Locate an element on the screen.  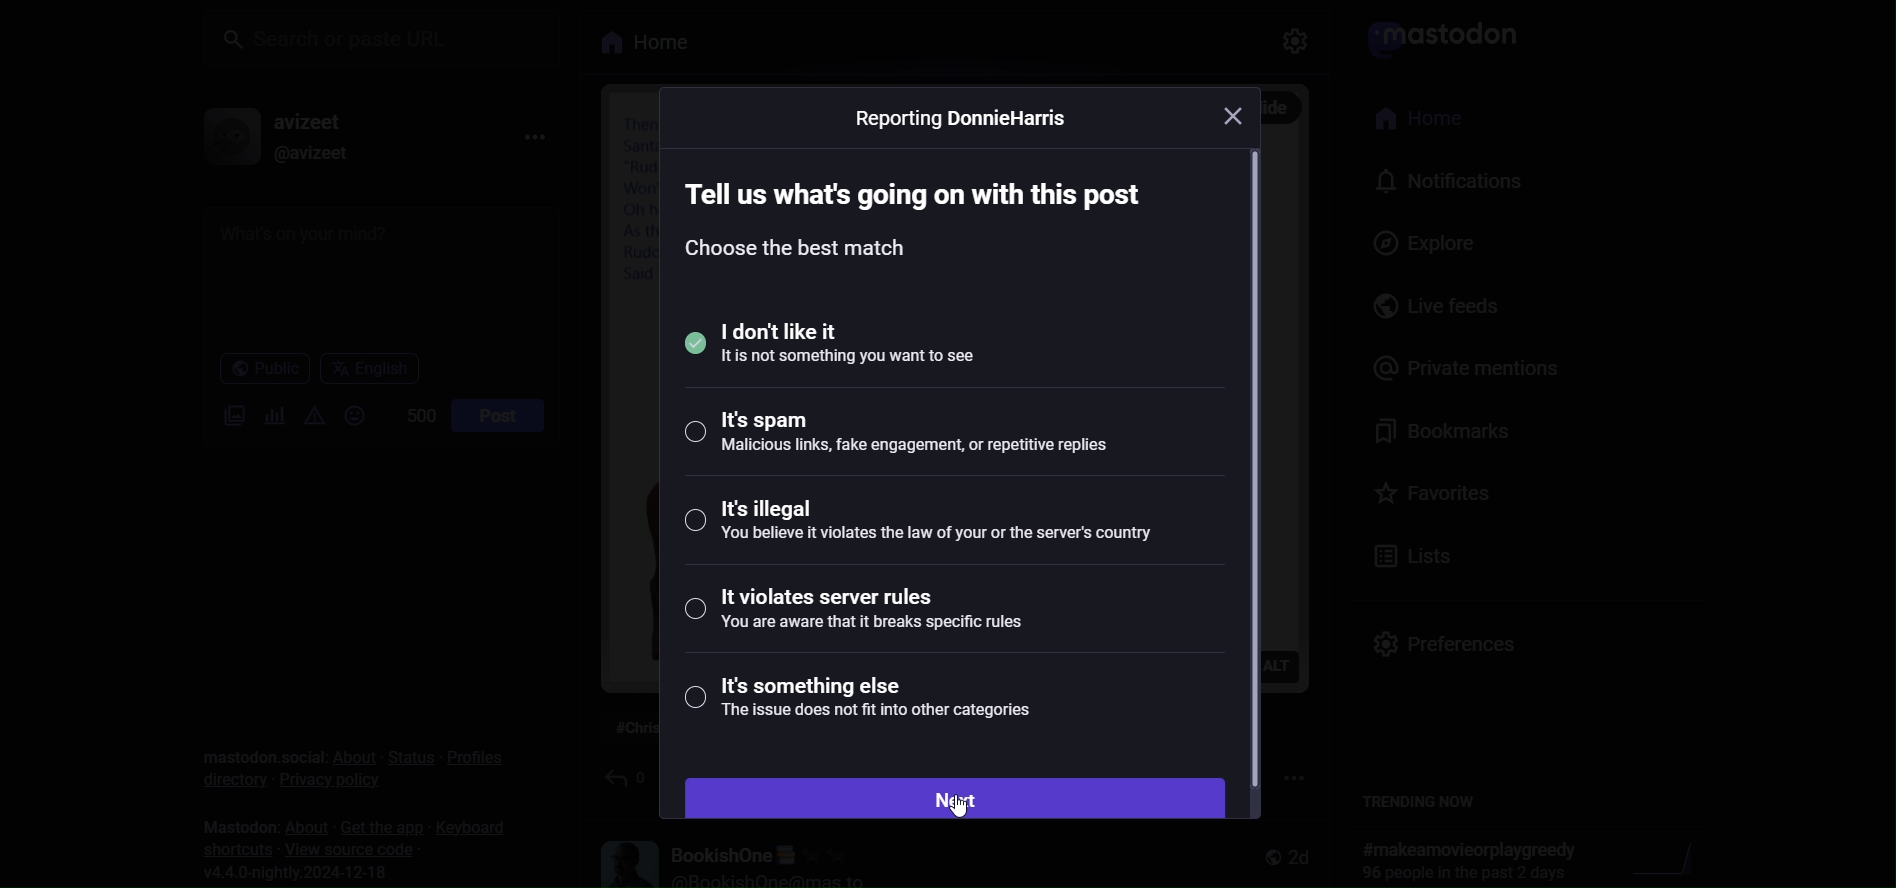
more is located at coordinates (536, 134).